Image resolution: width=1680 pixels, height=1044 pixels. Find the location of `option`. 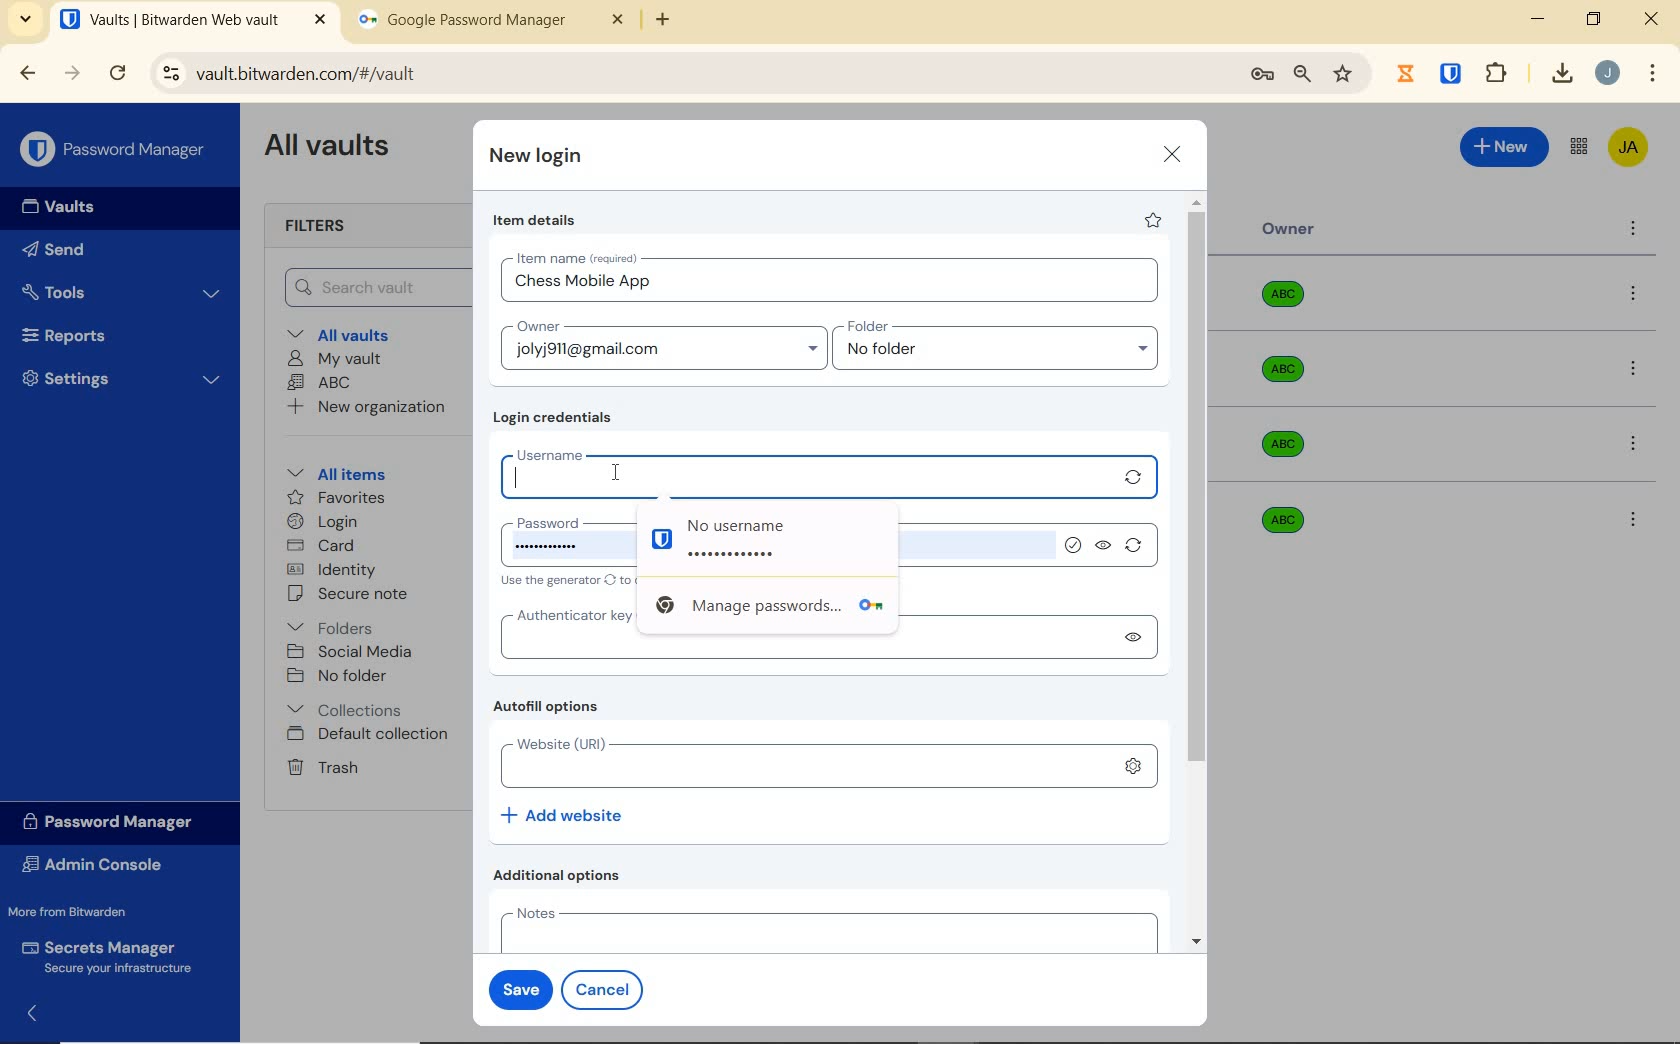

option is located at coordinates (1637, 446).